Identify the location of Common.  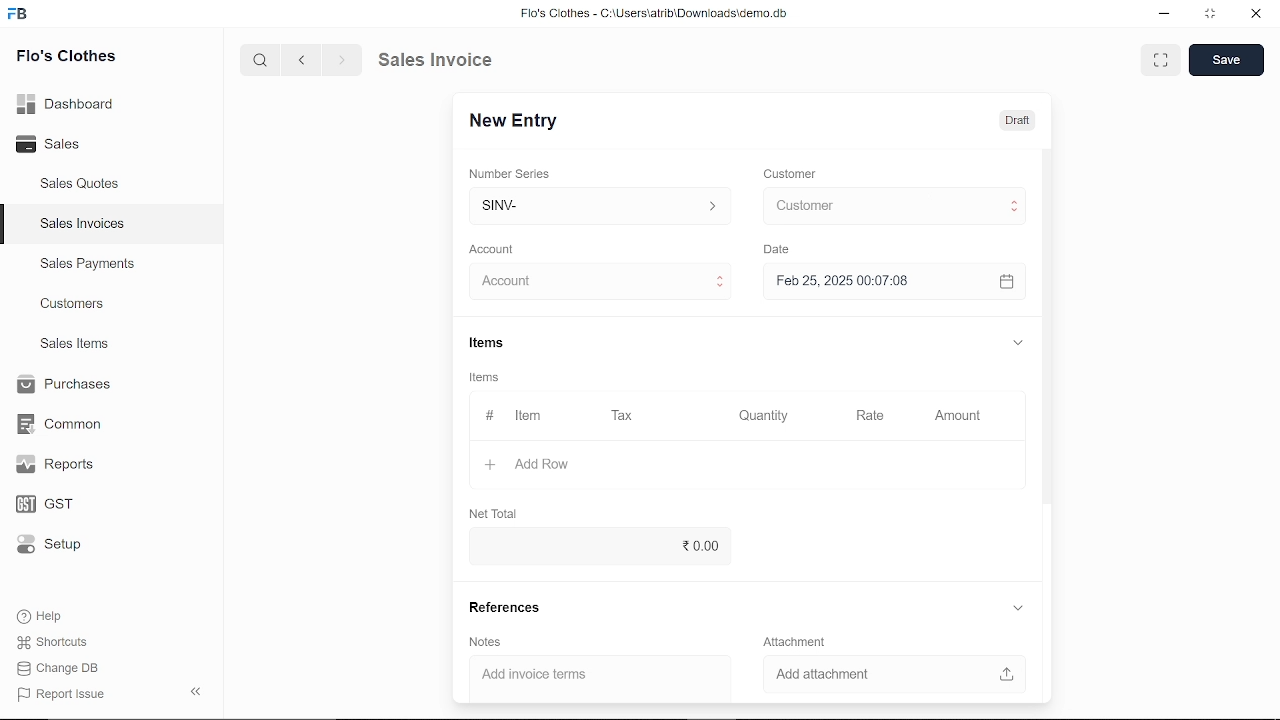
(62, 424).